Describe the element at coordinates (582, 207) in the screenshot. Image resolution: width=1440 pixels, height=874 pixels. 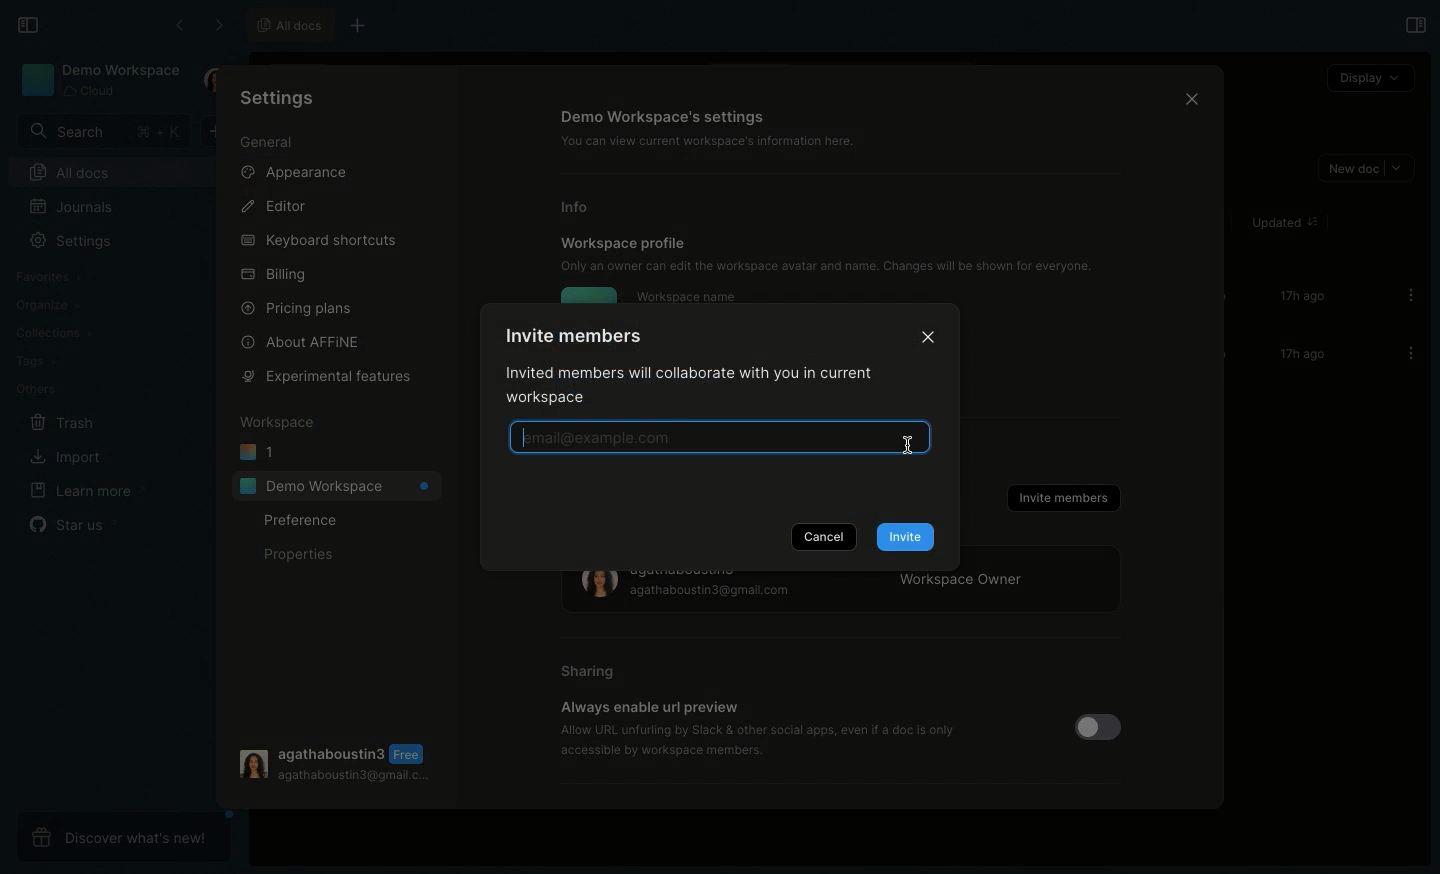
I see `Info` at that location.